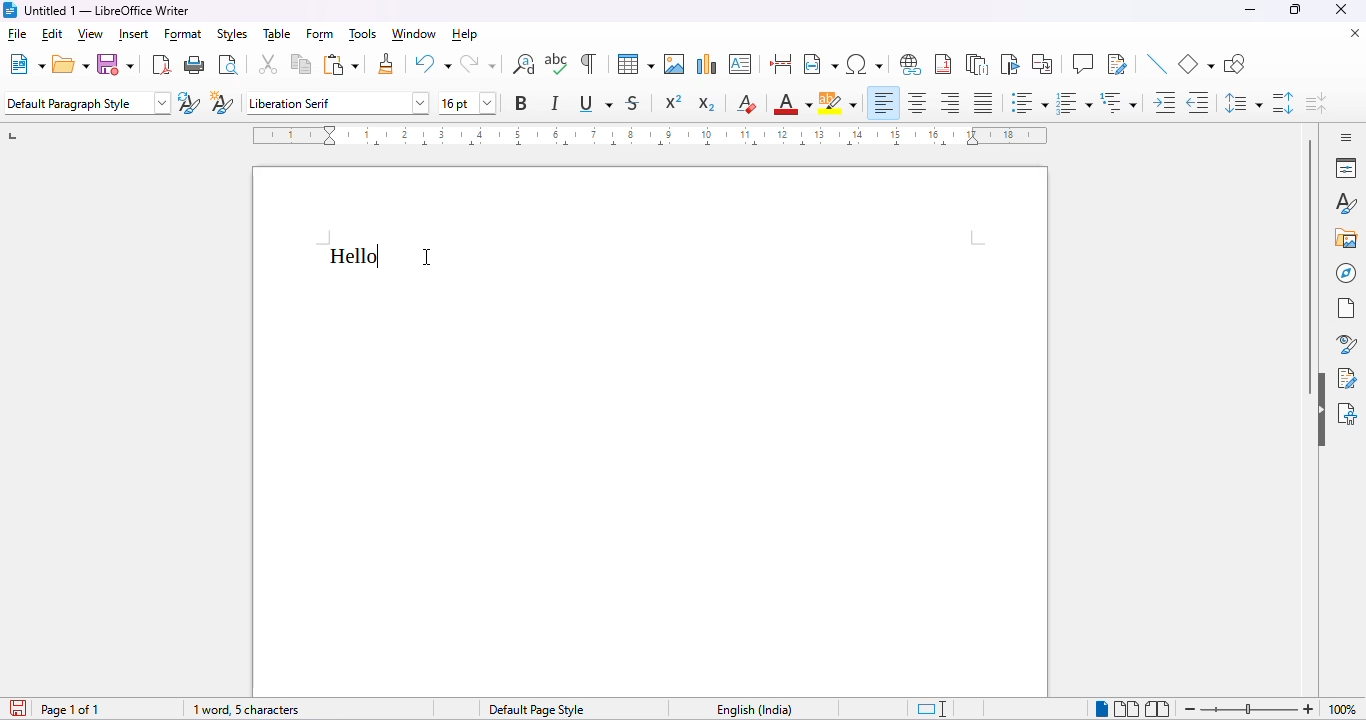 The height and width of the screenshot is (720, 1366). Describe the element at coordinates (1234, 65) in the screenshot. I see `show draw functions` at that location.